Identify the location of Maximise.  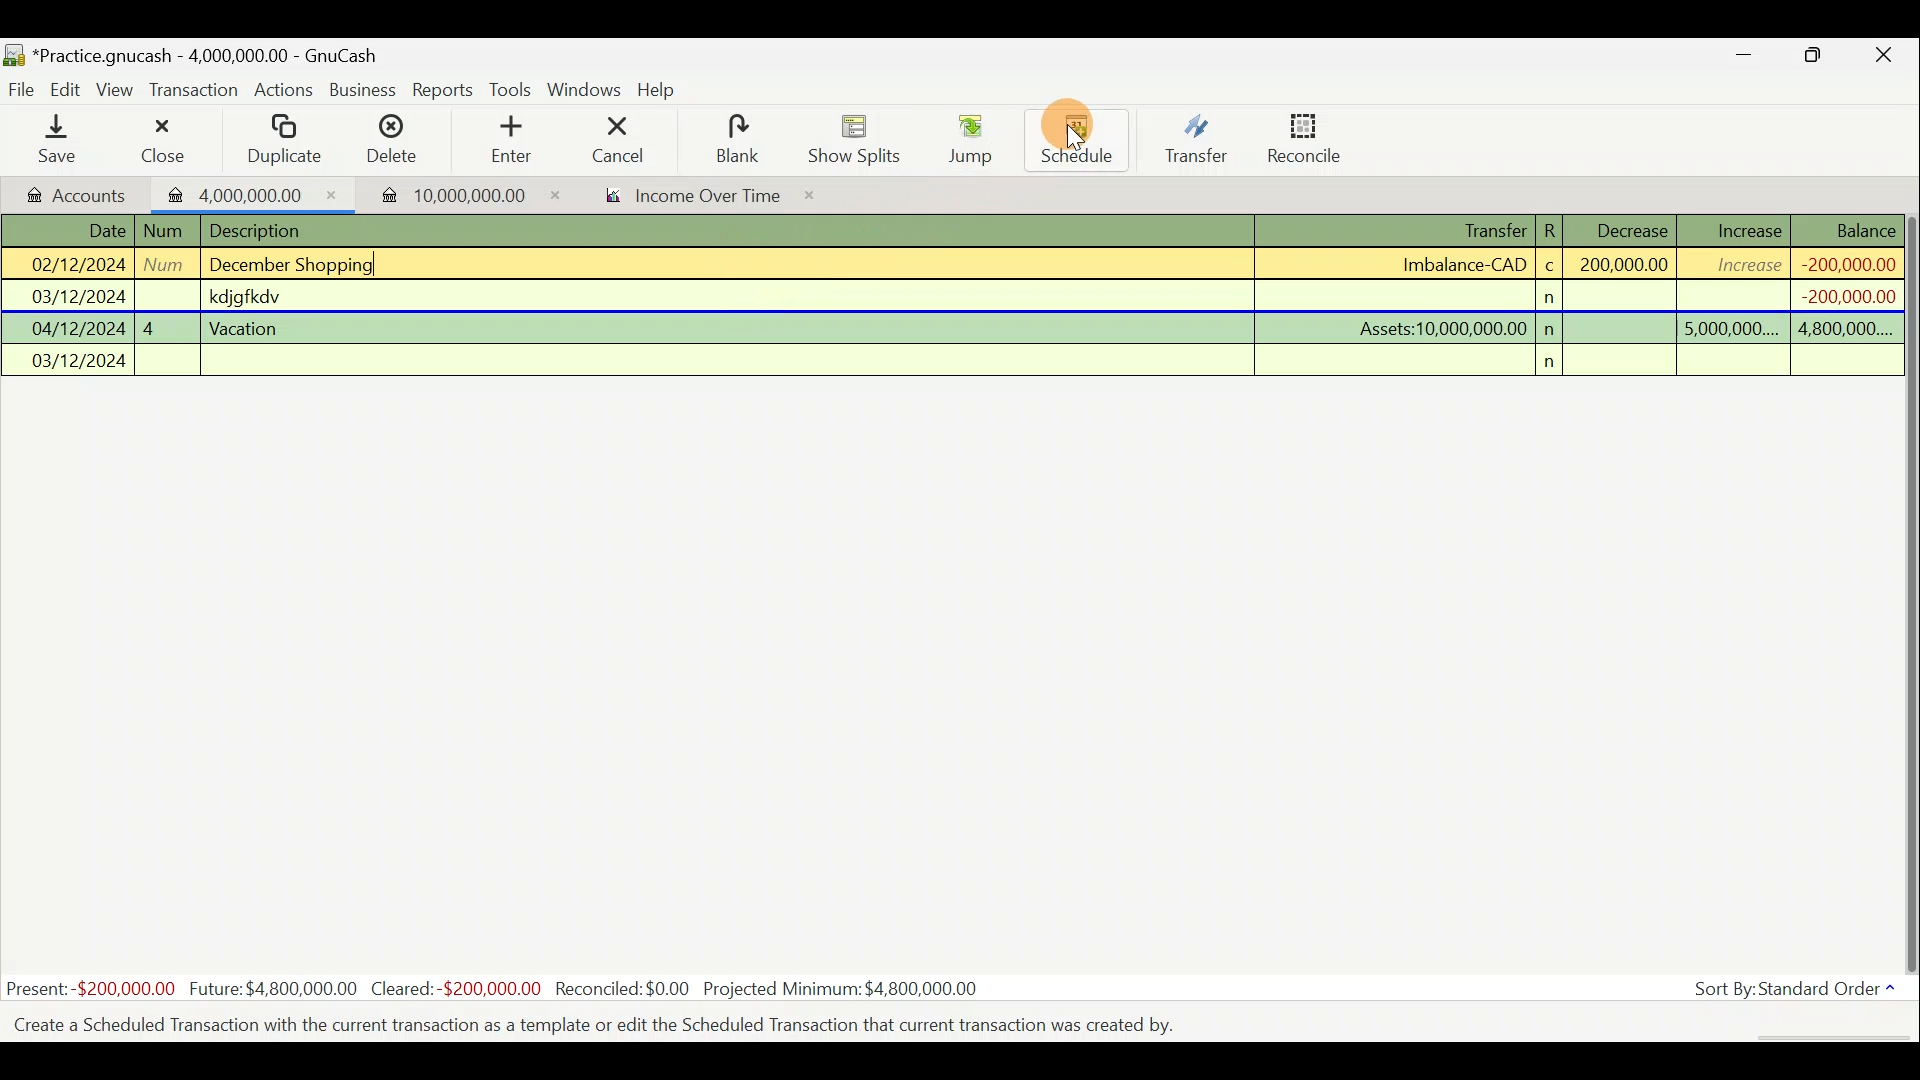
(1815, 58).